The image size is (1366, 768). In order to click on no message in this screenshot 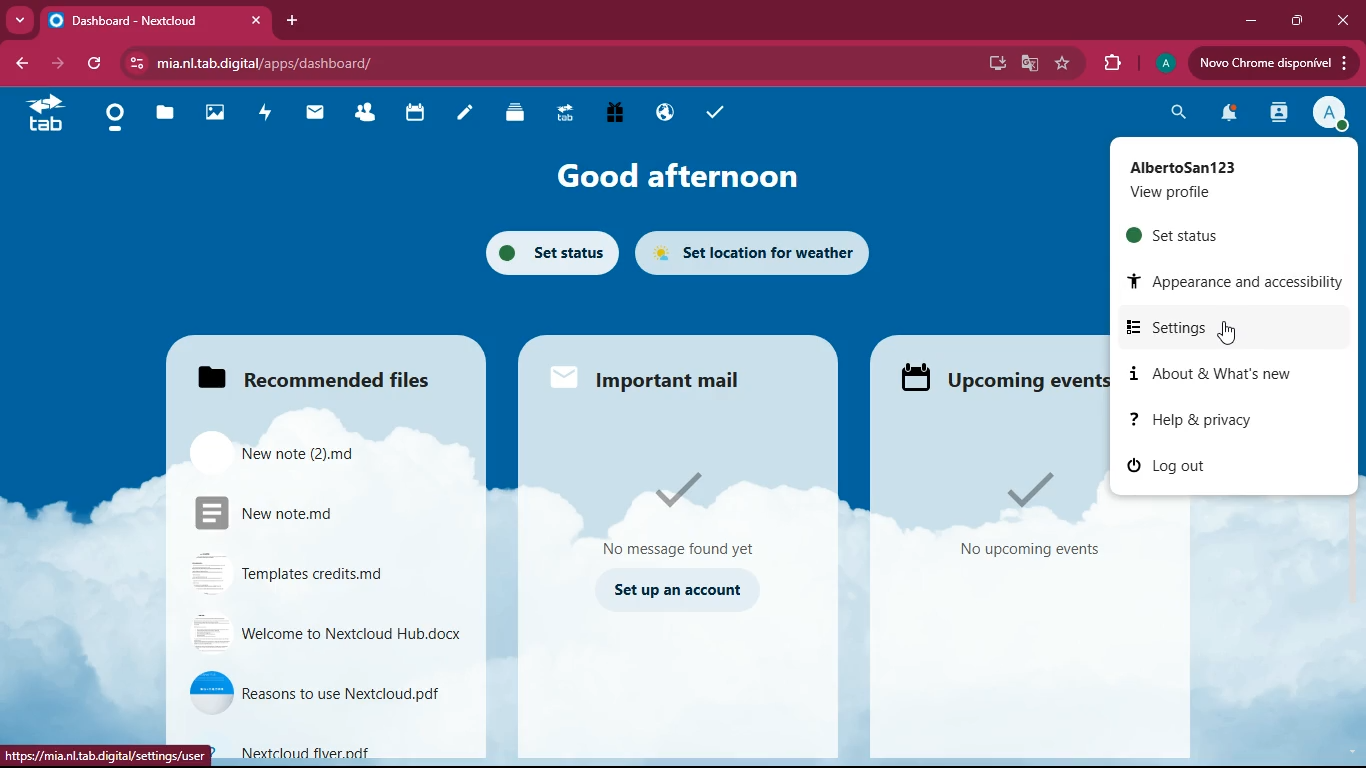, I will do `click(677, 512)`.